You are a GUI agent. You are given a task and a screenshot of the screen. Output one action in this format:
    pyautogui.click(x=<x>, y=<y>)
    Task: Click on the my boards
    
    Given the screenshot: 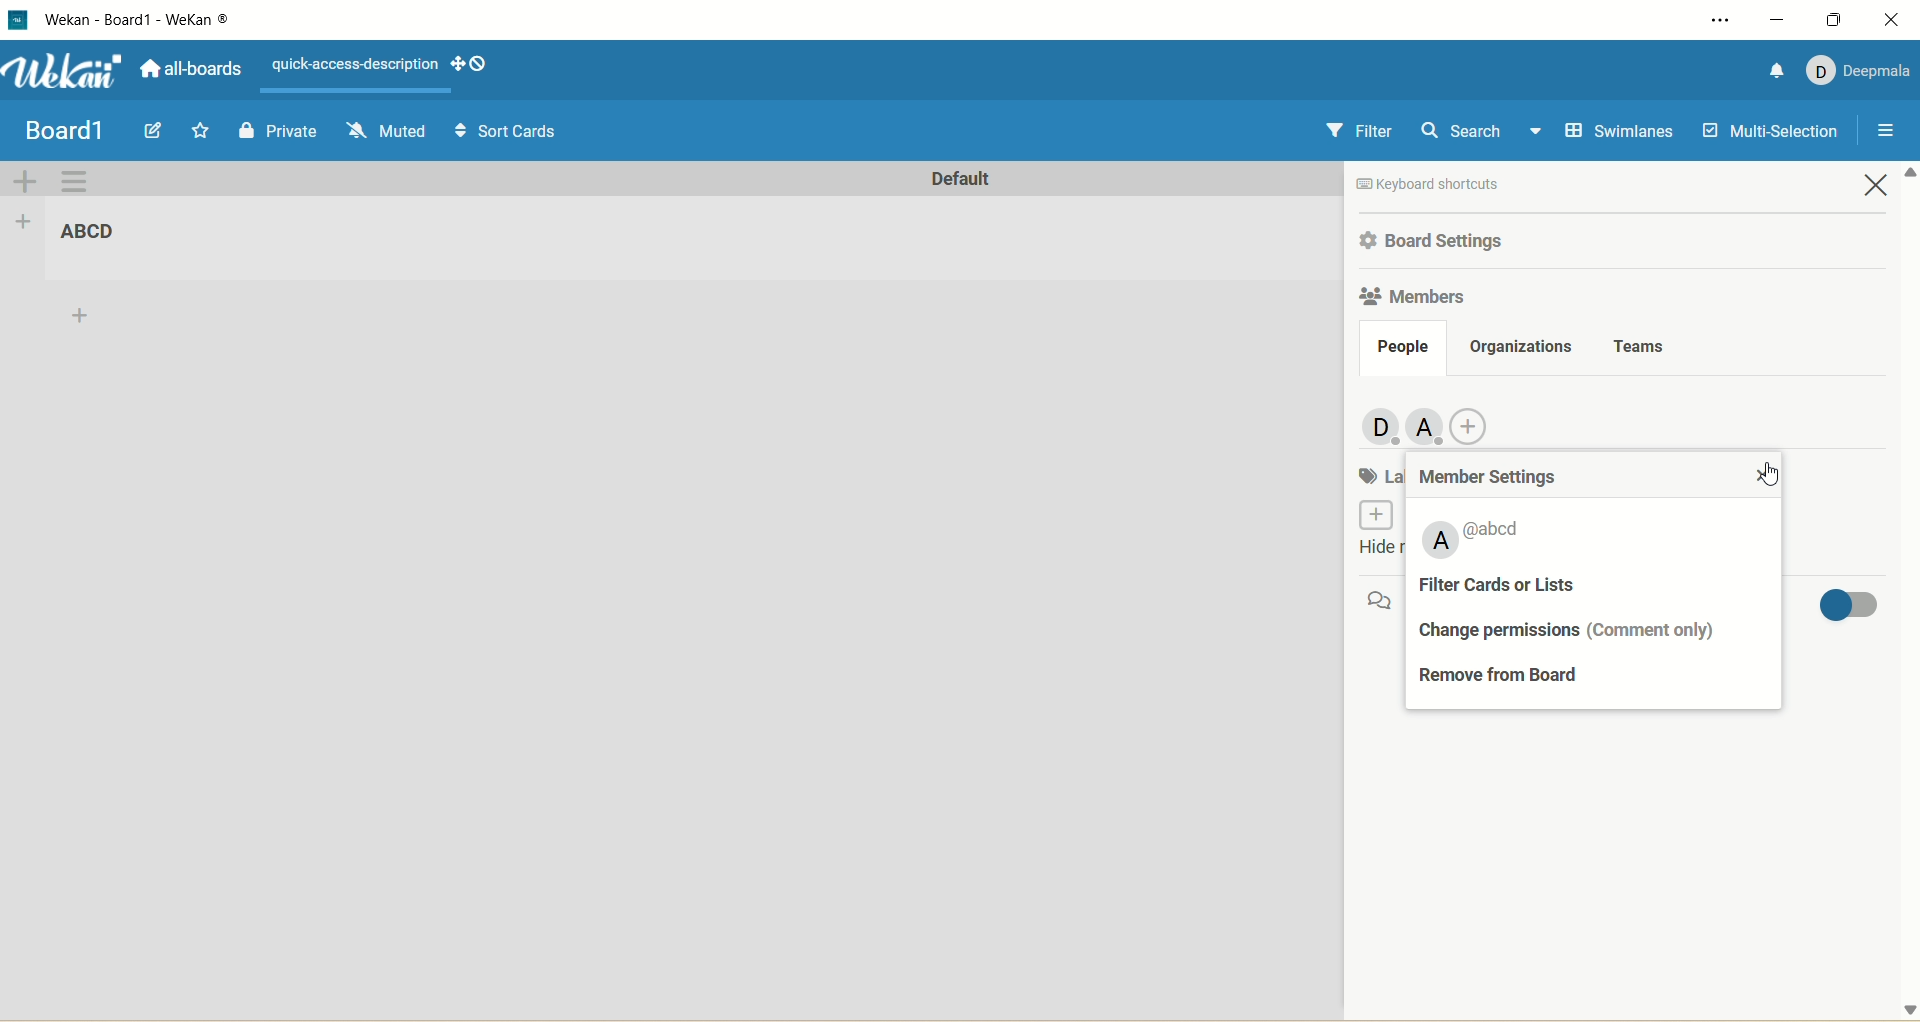 What is the action you would take?
    pyautogui.click(x=86, y=127)
    